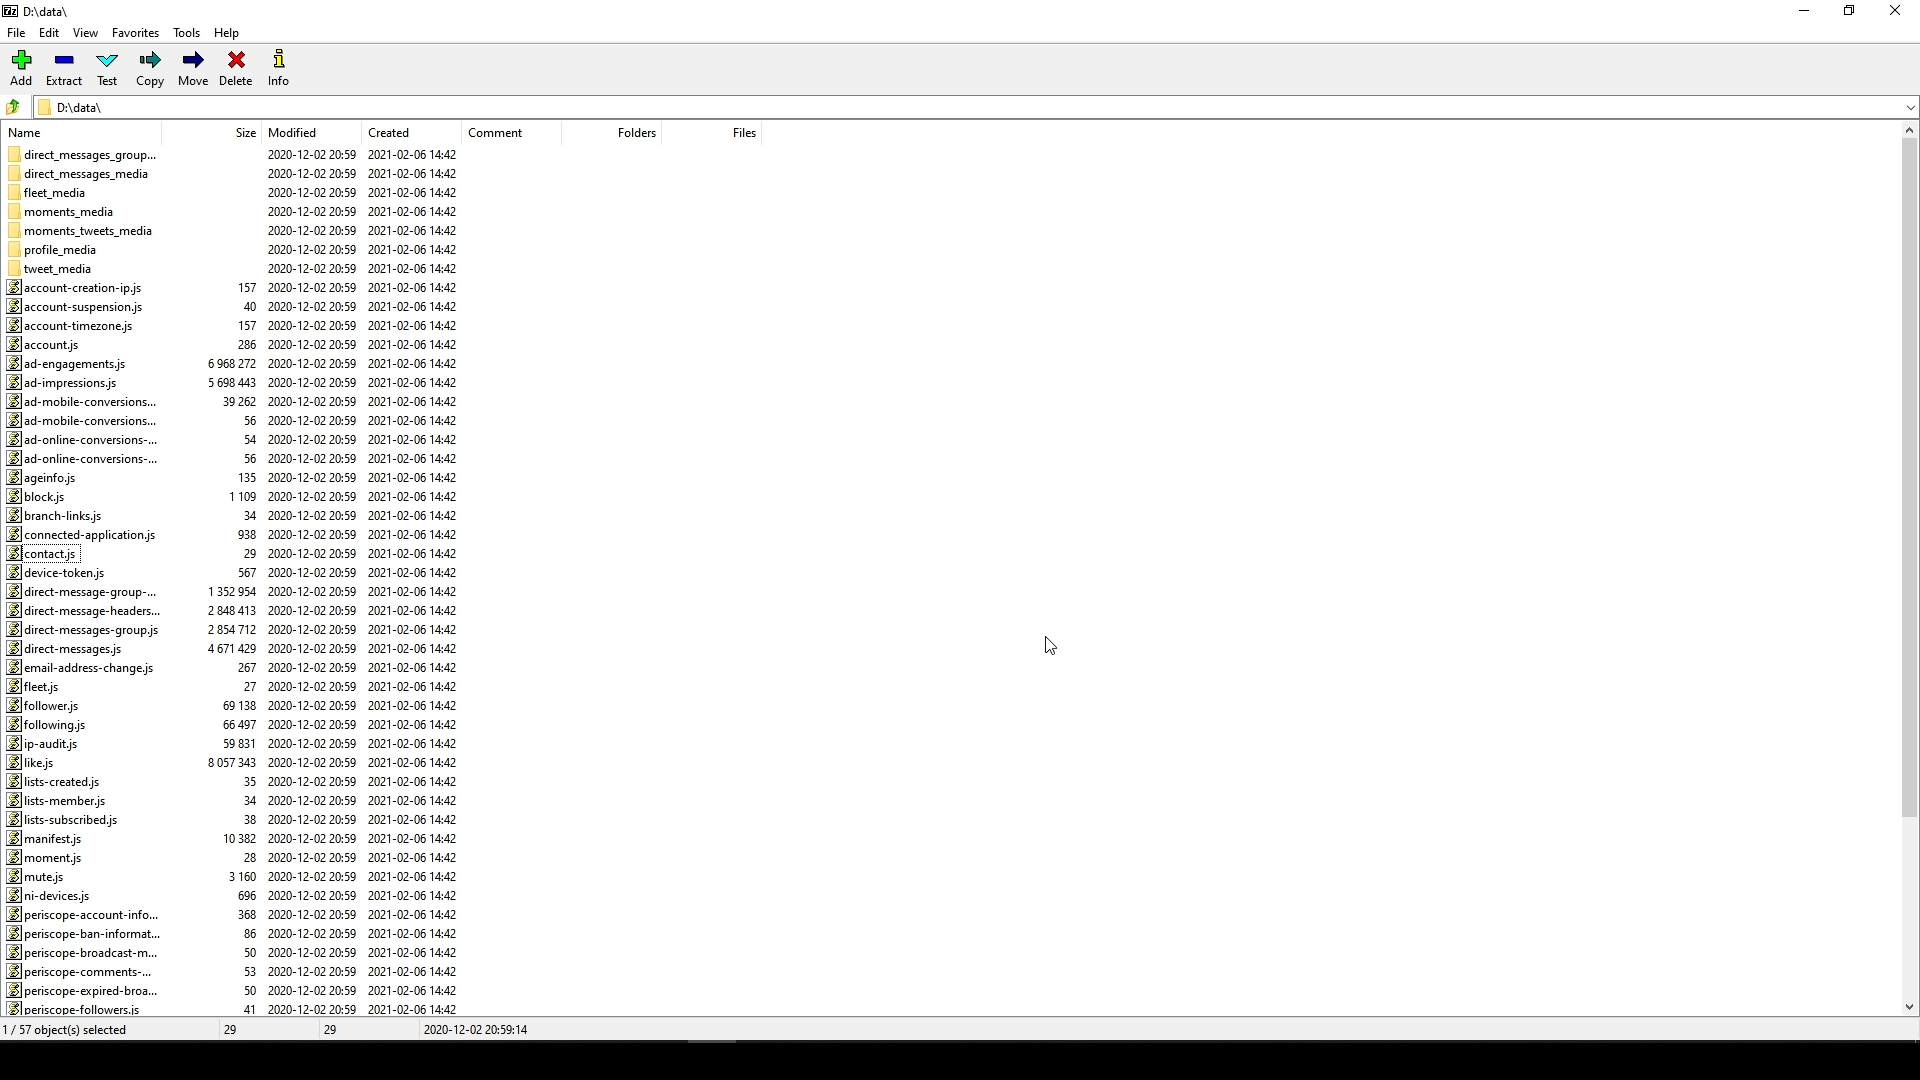 The height and width of the screenshot is (1080, 1920). What do you see at coordinates (80, 535) in the screenshot?
I see `connected-application.js` at bounding box center [80, 535].